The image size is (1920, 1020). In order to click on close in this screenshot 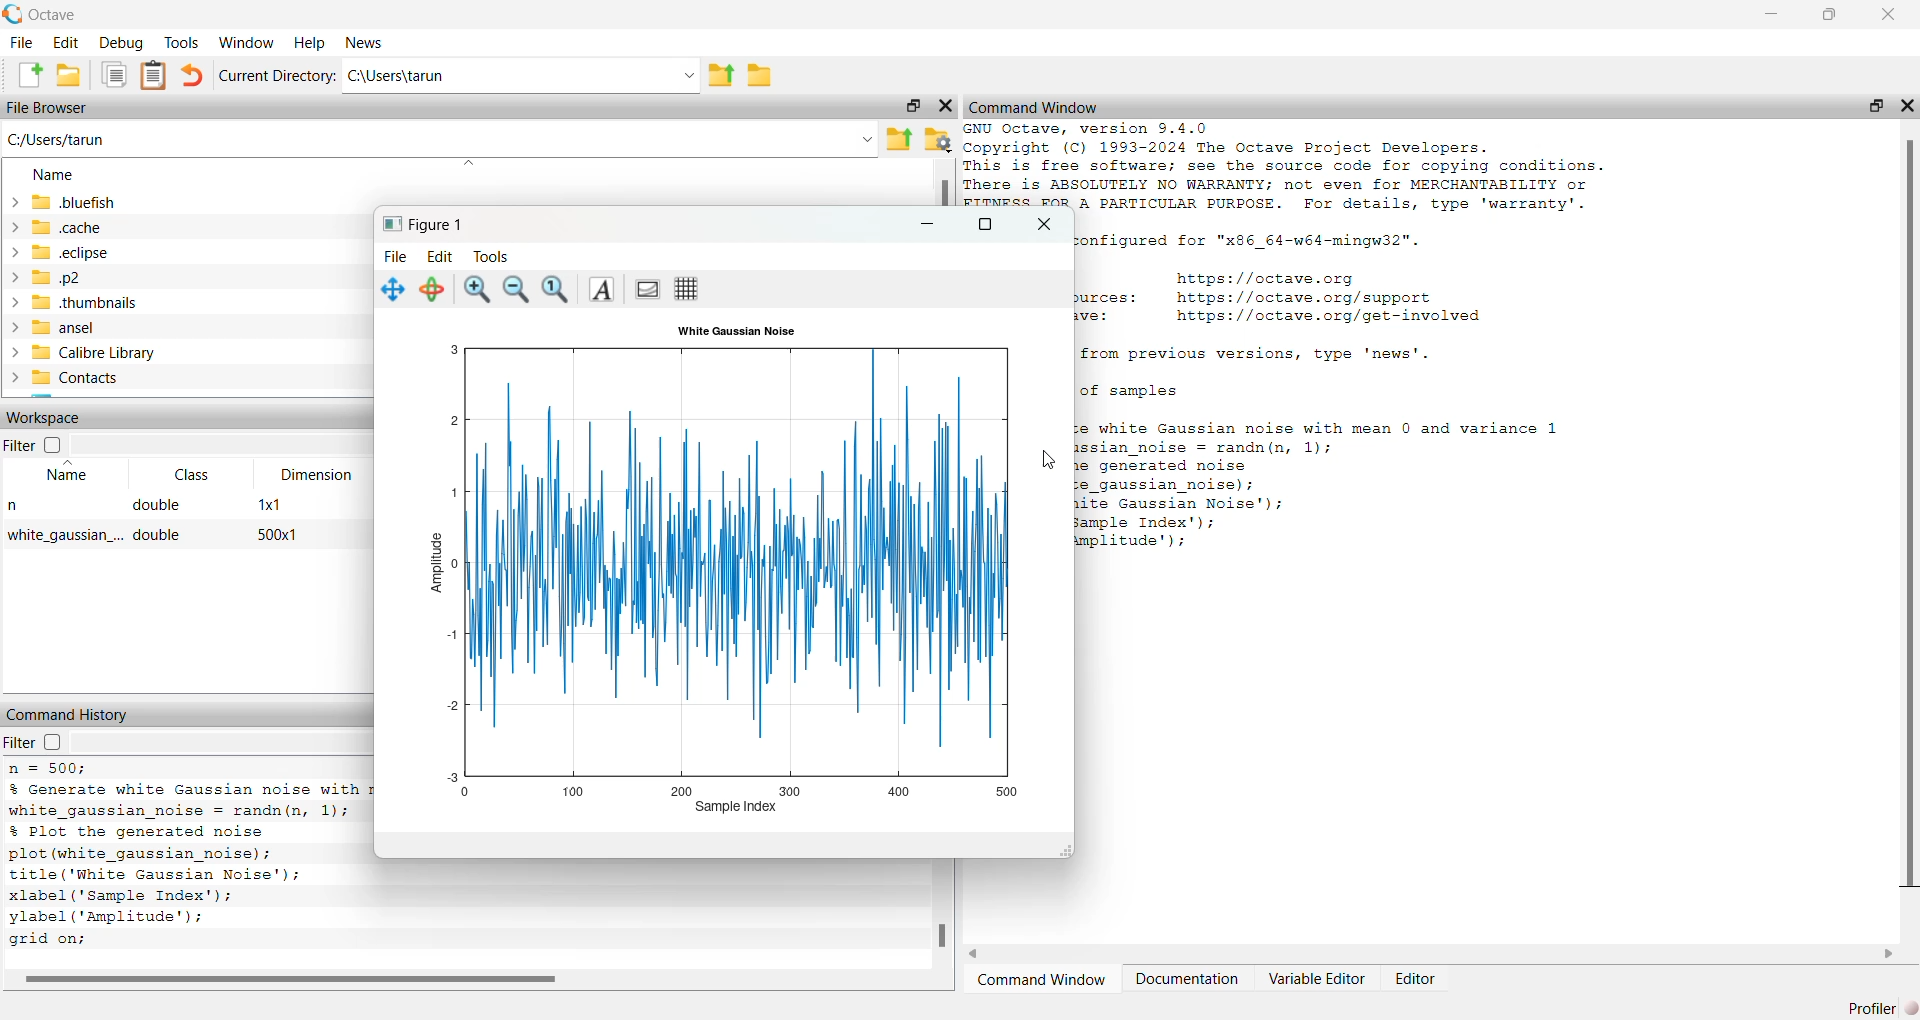, I will do `click(949, 106)`.